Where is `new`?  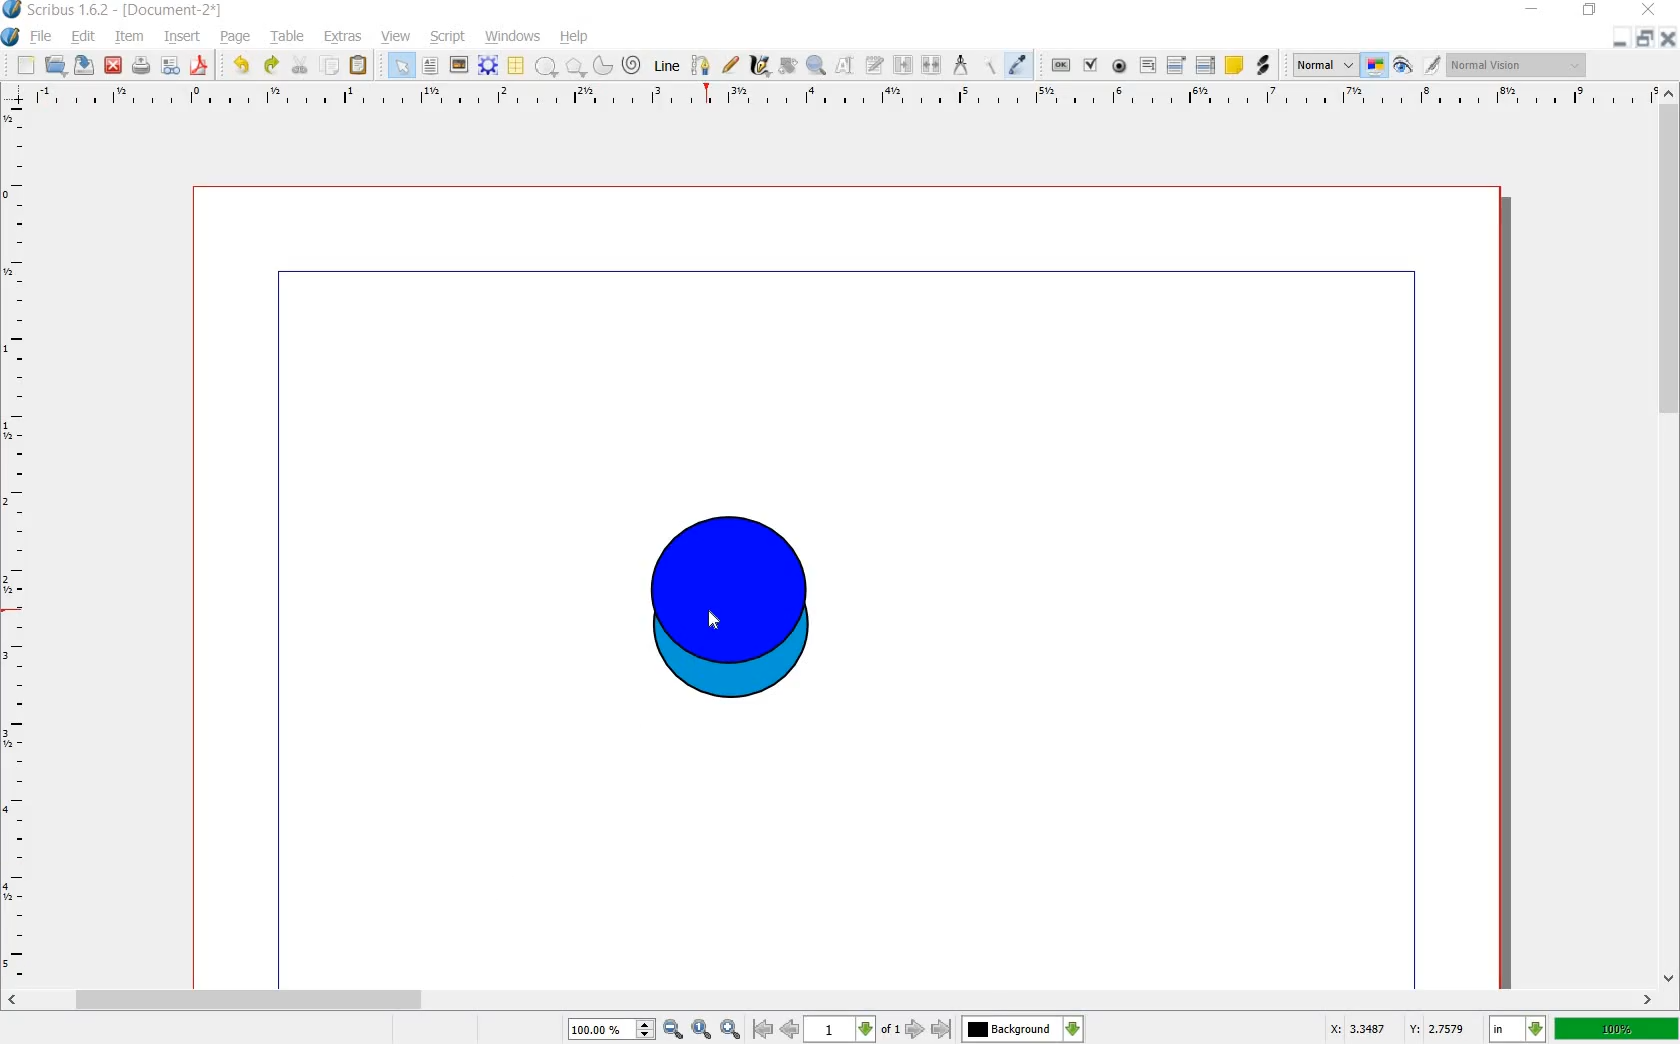 new is located at coordinates (26, 66).